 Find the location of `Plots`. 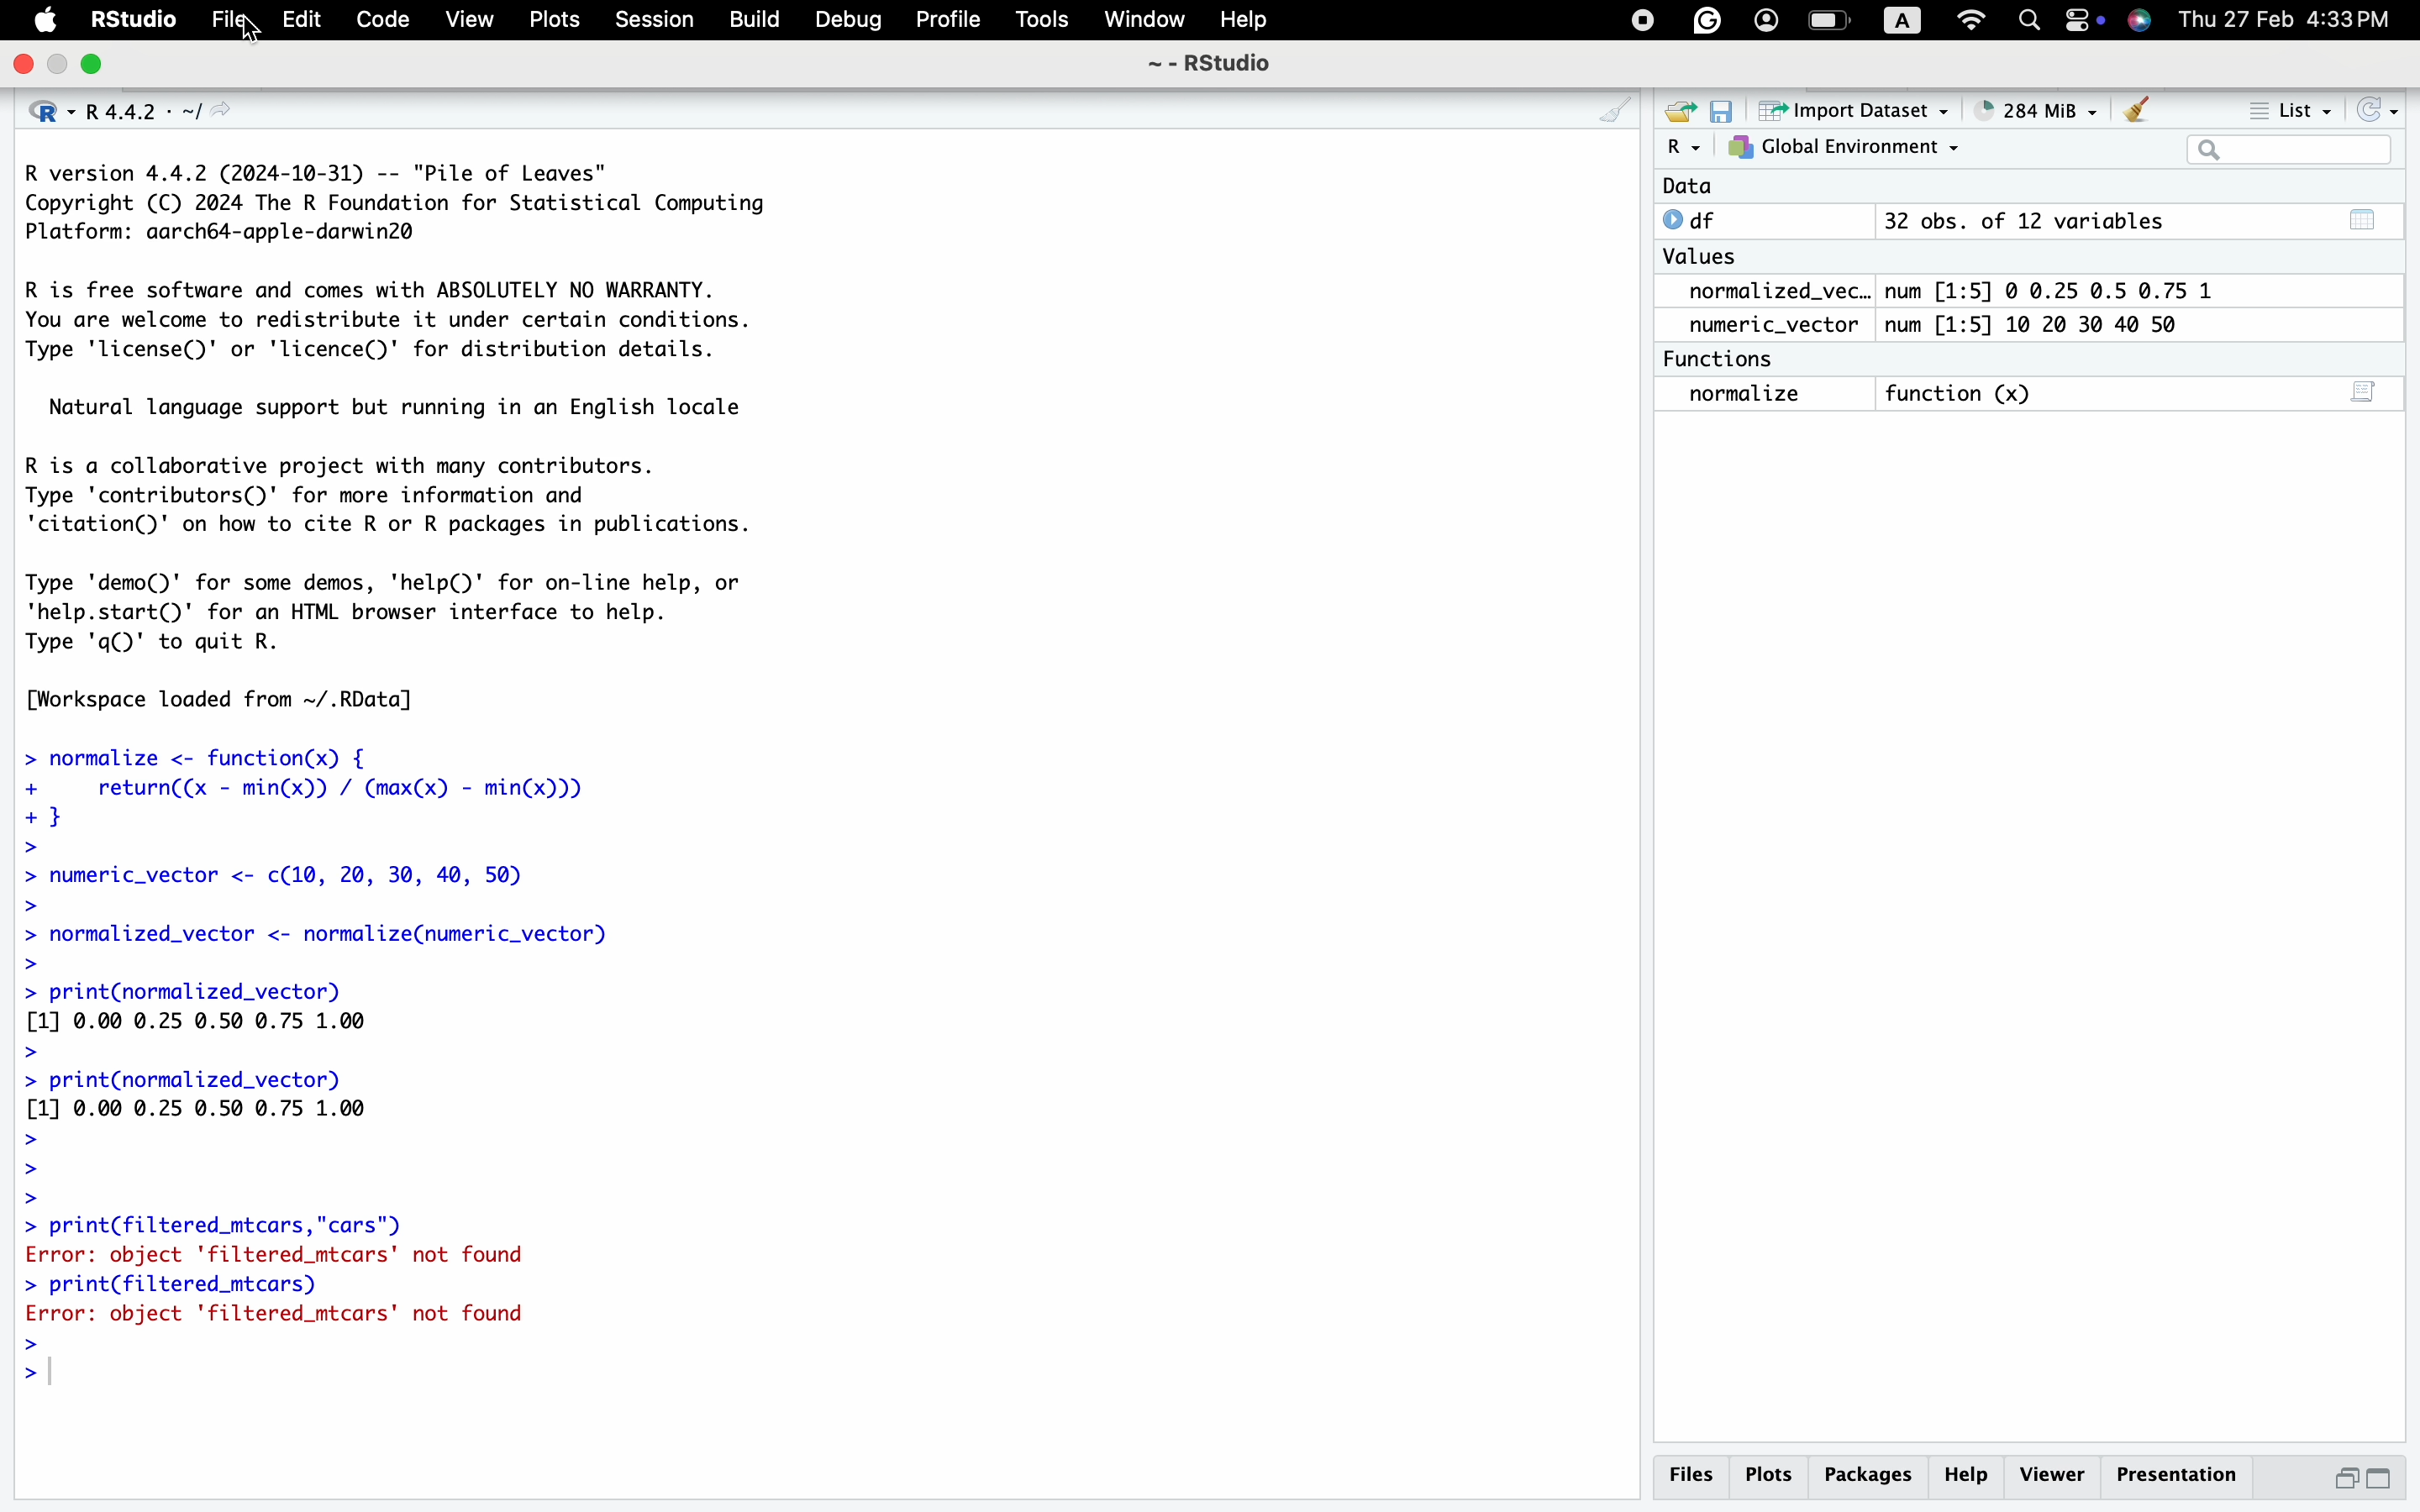

Plots is located at coordinates (1775, 1473).